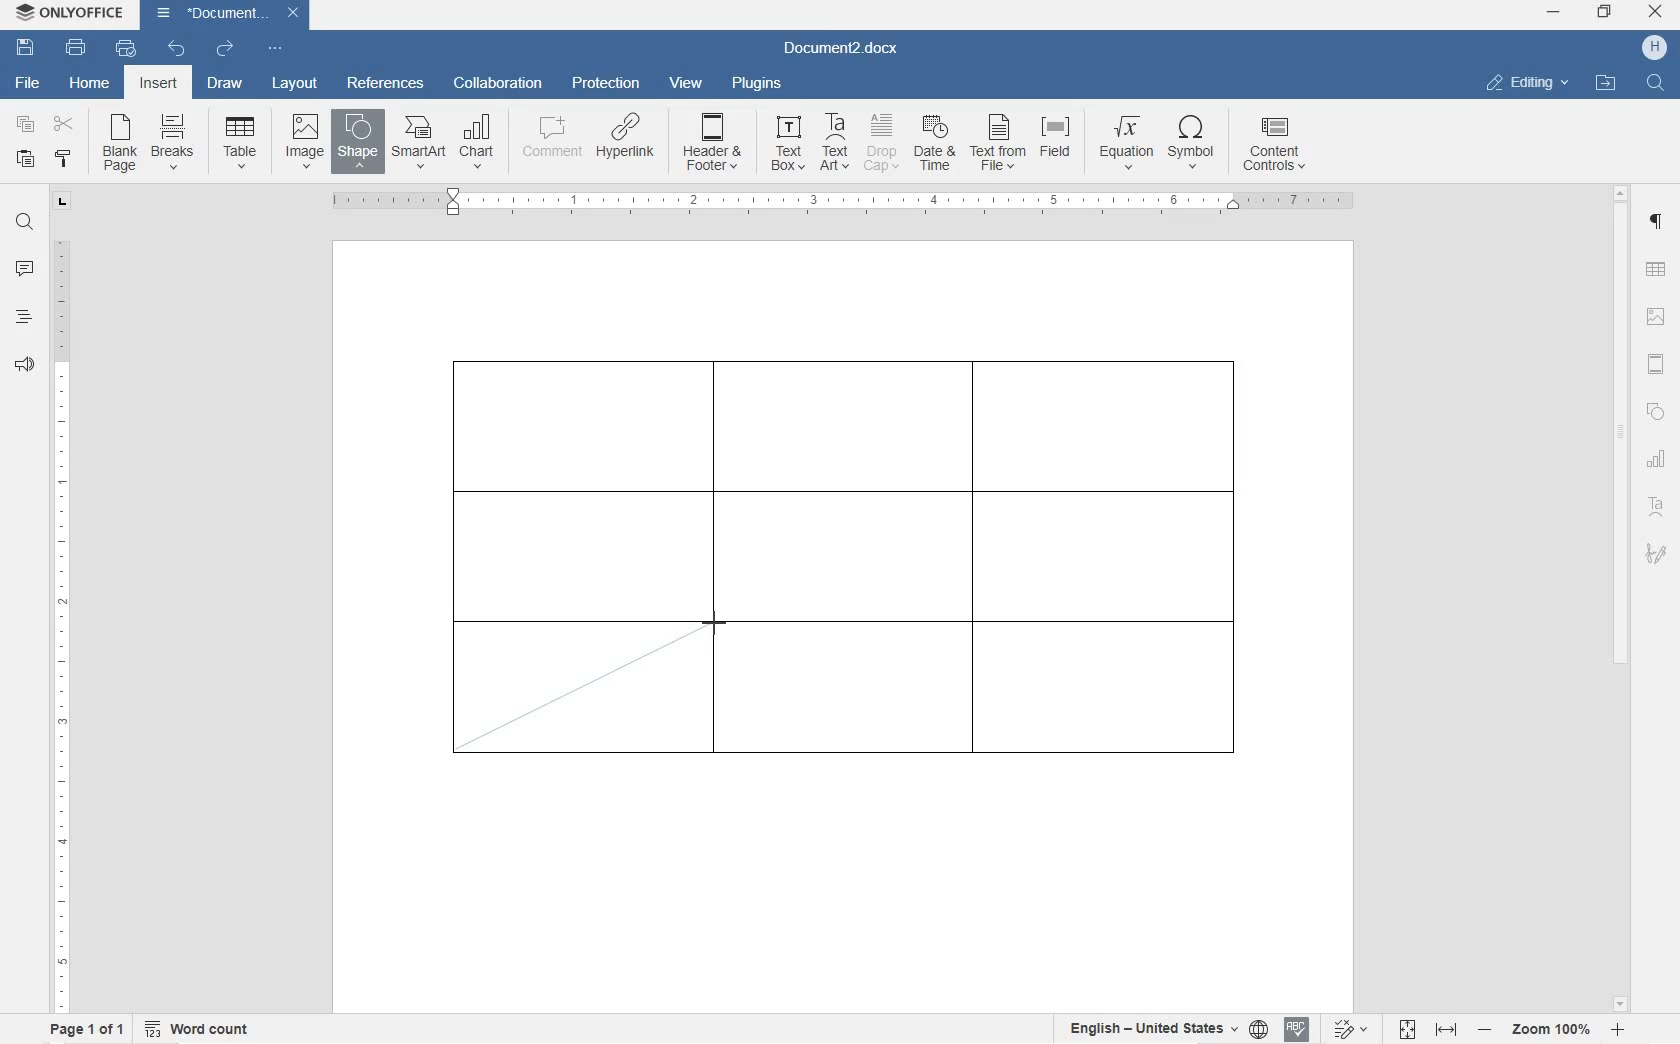 The width and height of the screenshot is (1680, 1044). I want to click on INSERT SHAPE, so click(357, 145).